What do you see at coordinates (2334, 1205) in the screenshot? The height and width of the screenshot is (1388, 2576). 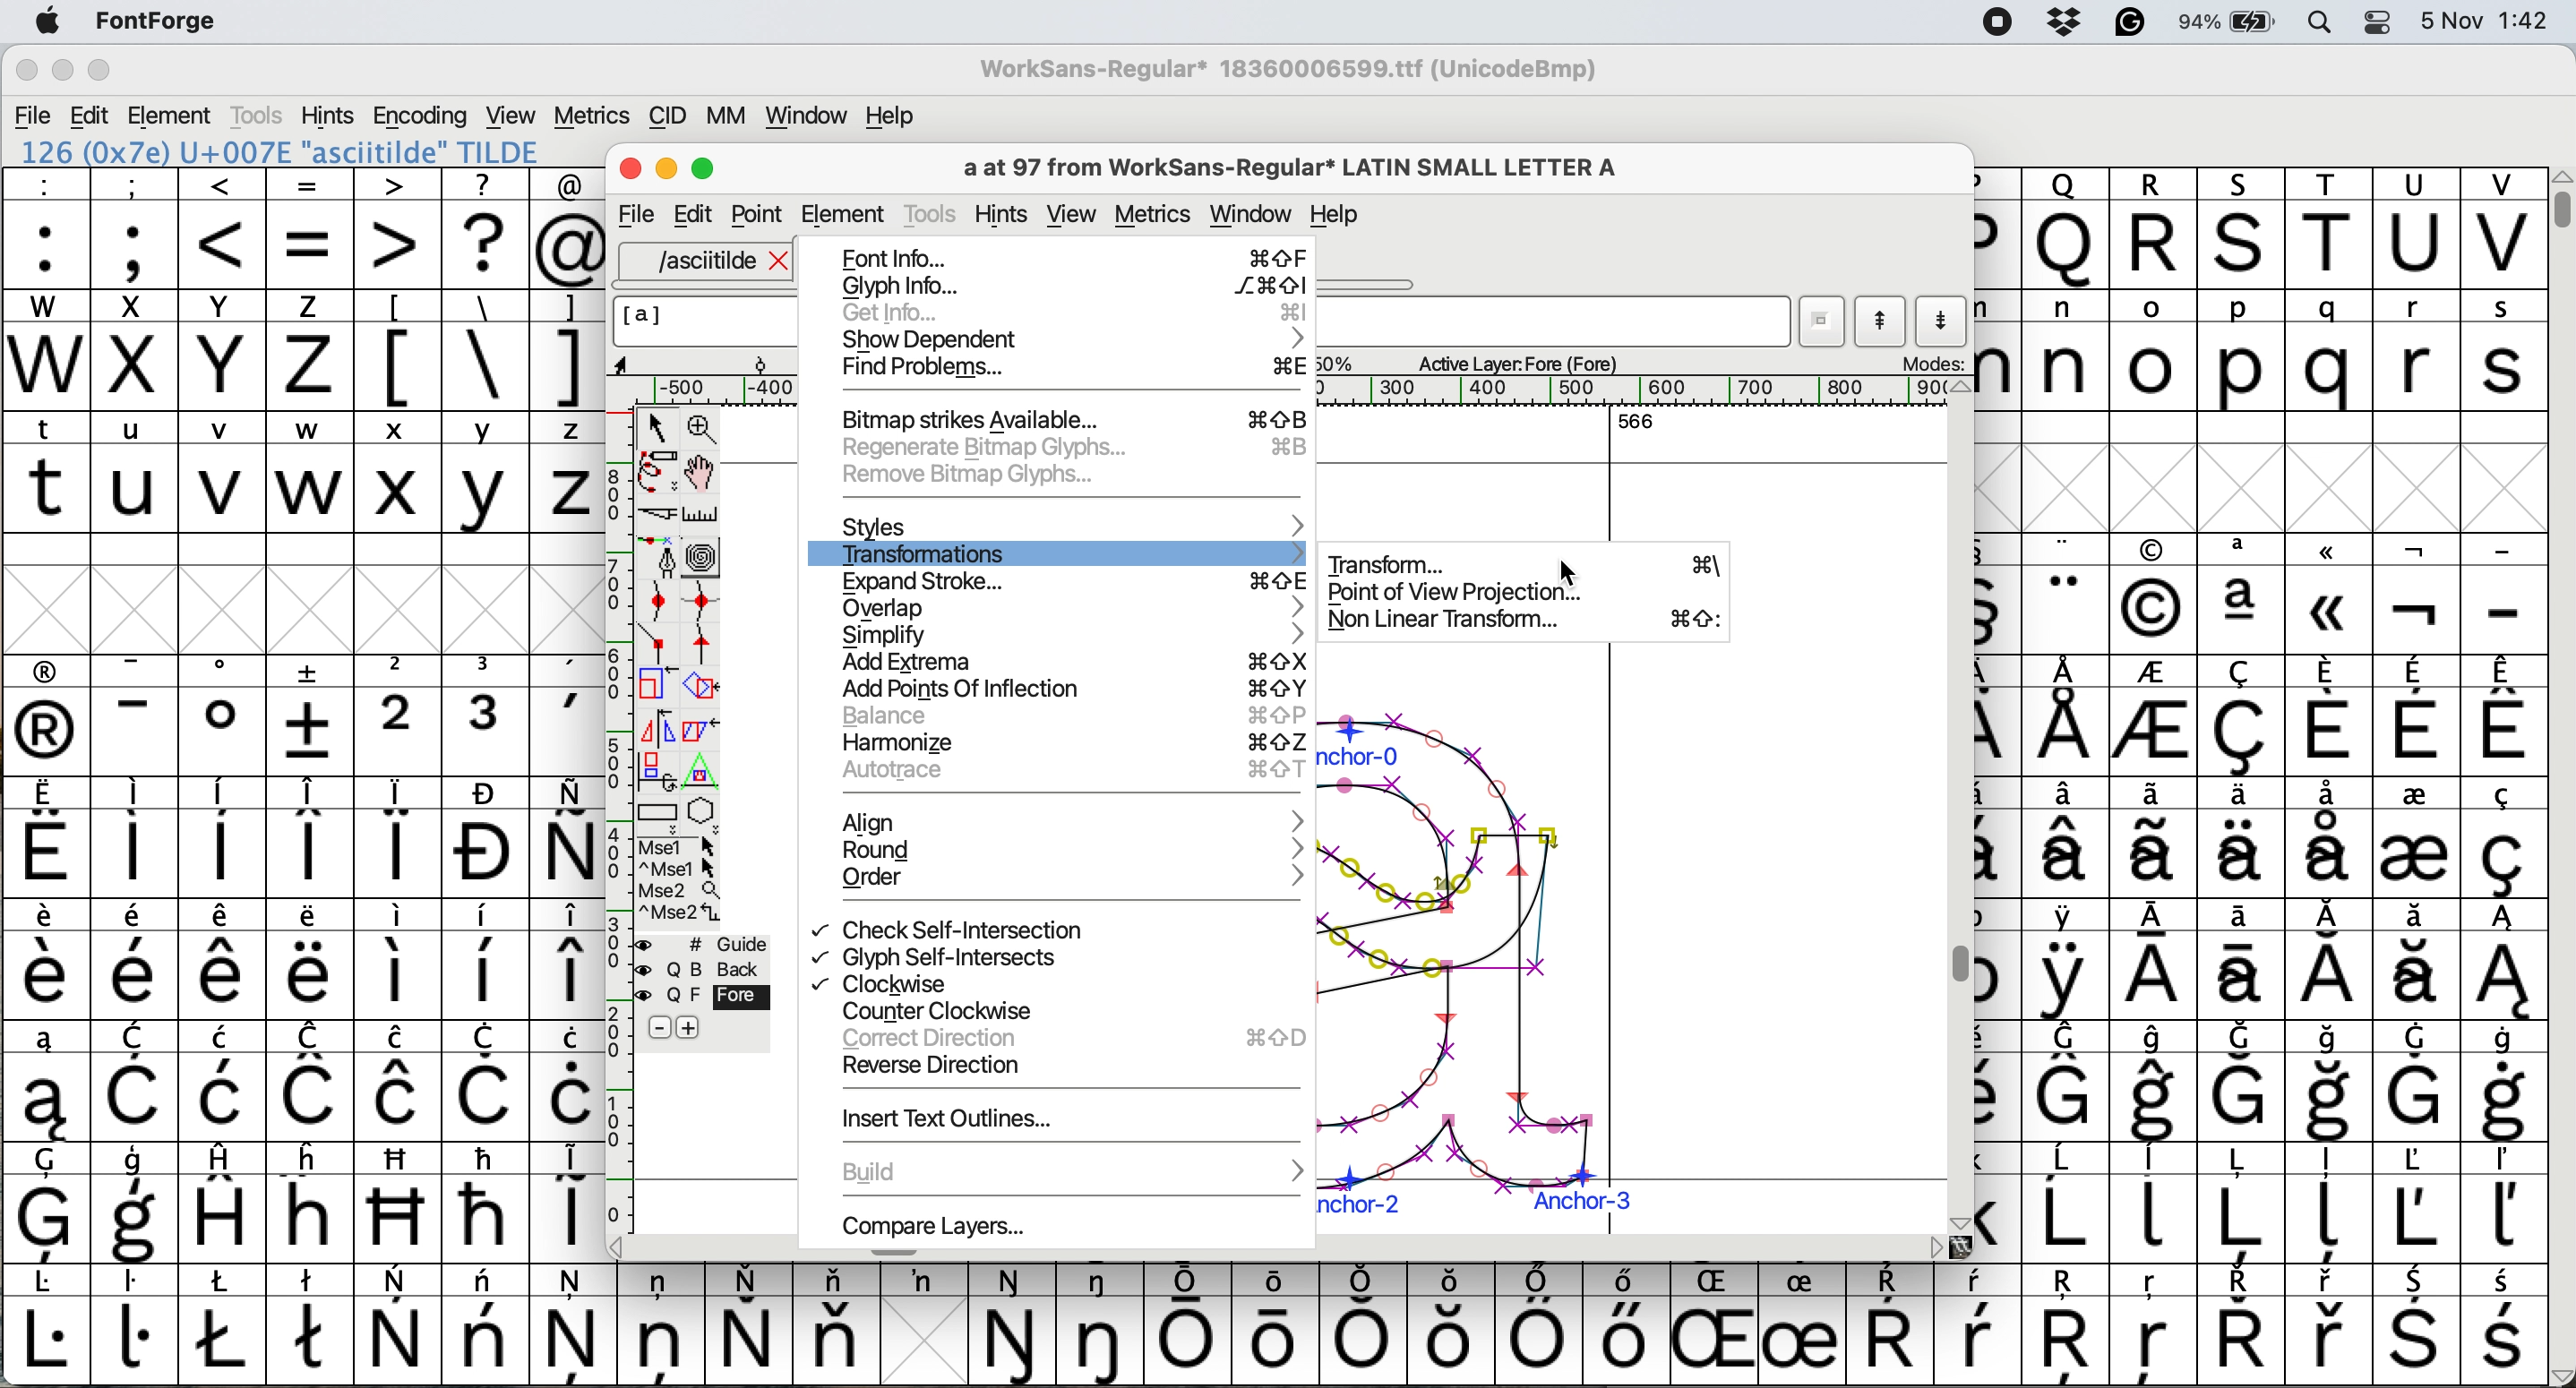 I see `symbol` at bounding box center [2334, 1205].